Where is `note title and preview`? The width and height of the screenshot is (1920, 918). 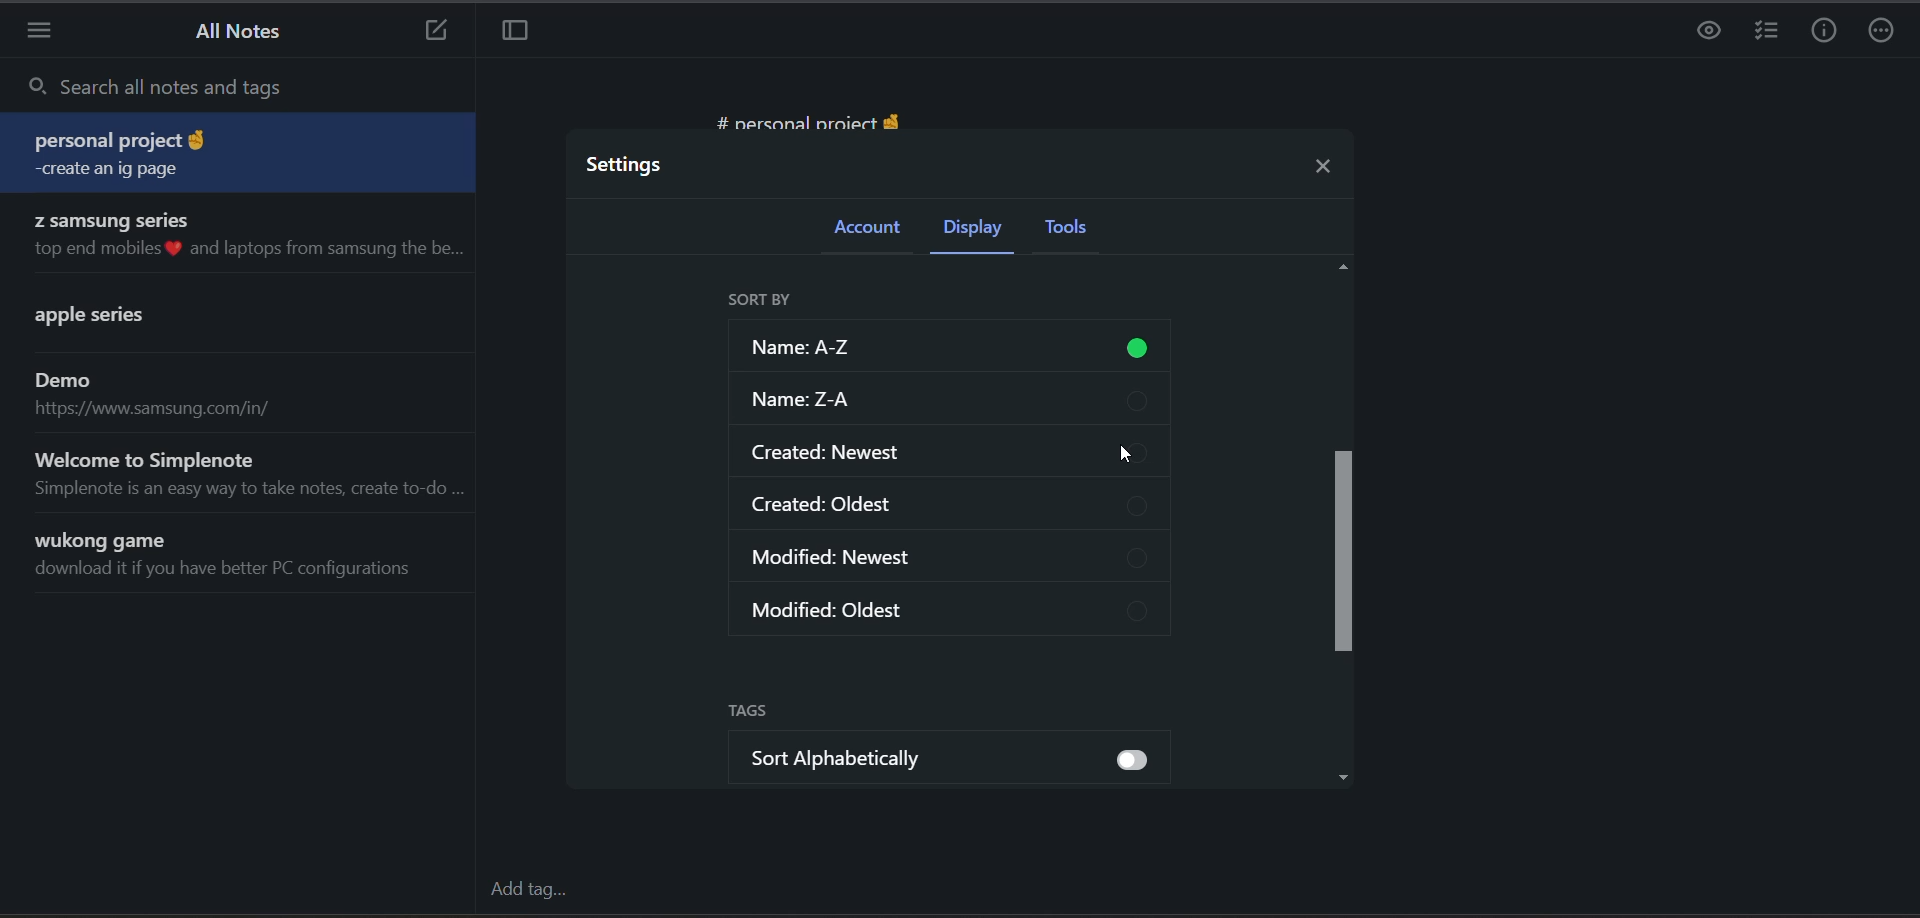 note title and preview is located at coordinates (252, 472).